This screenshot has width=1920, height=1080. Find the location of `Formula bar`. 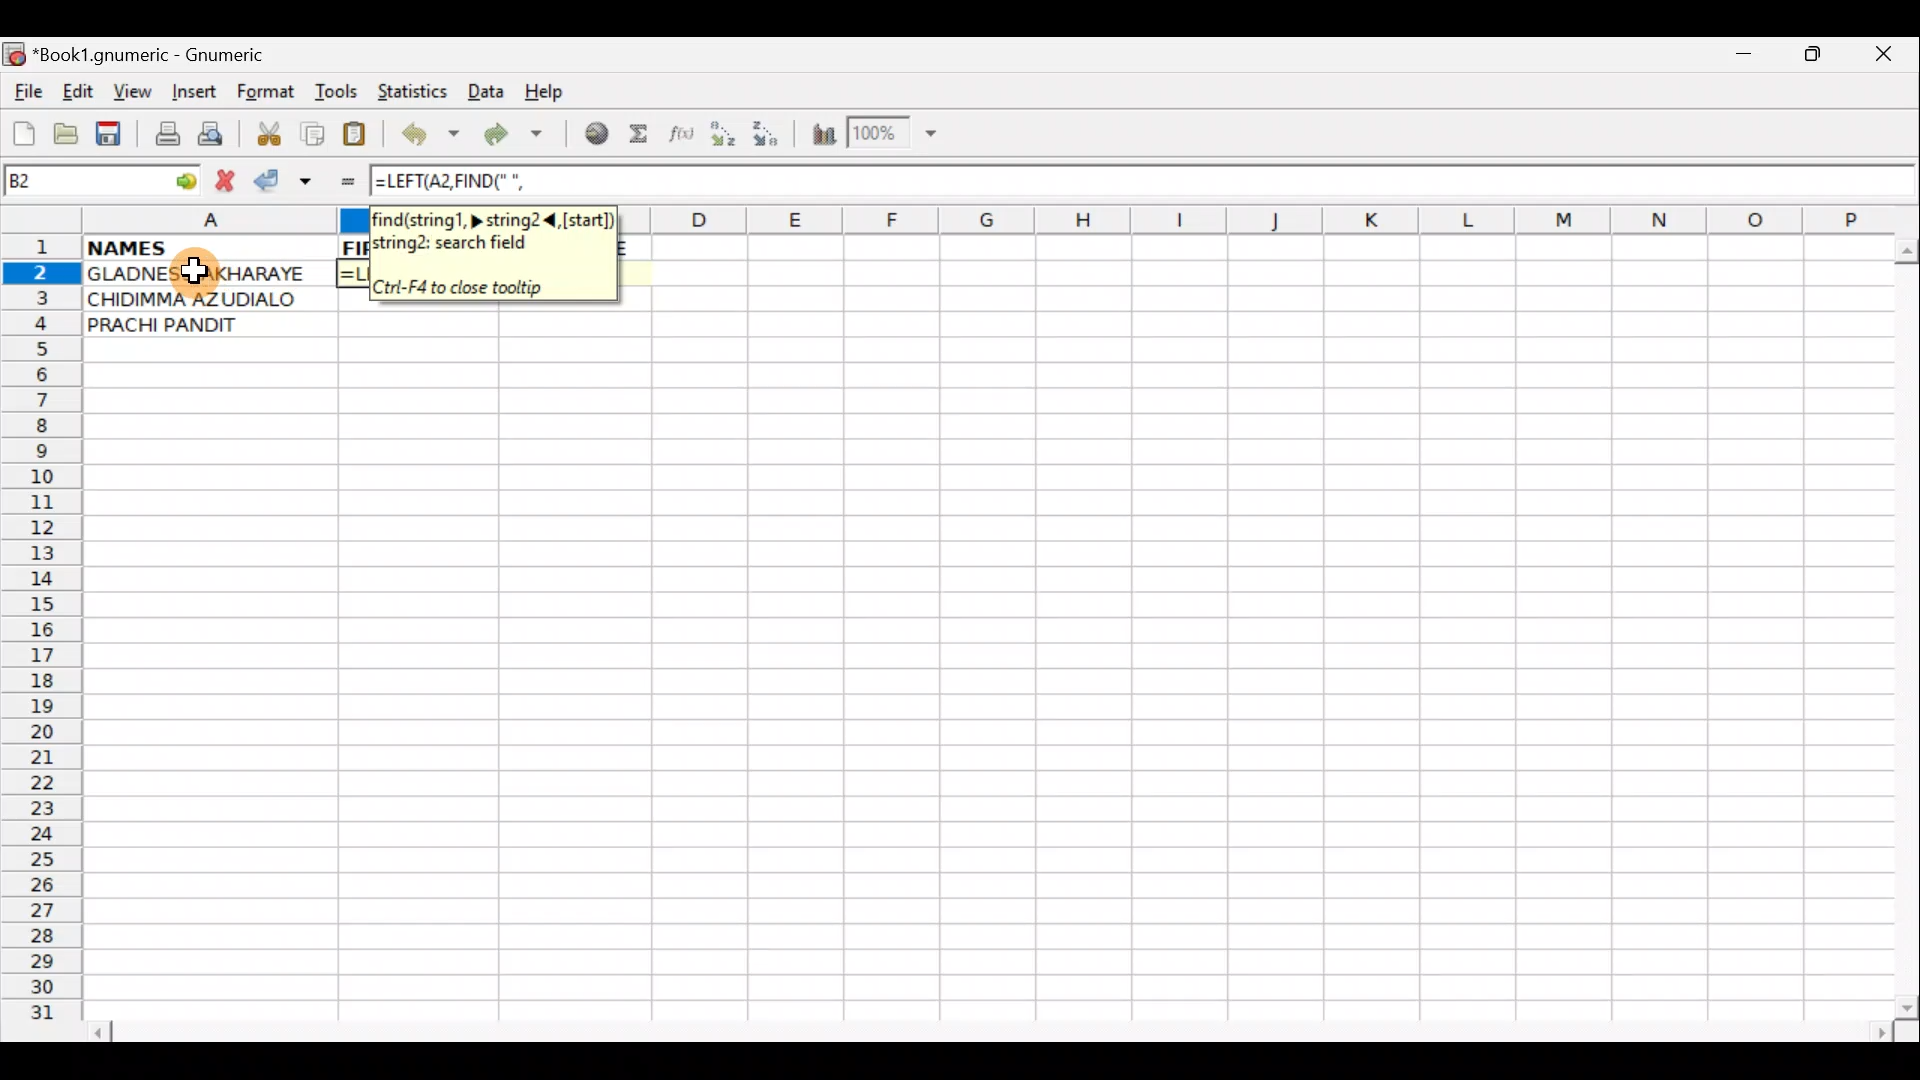

Formula bar is located at coordinates (1248, 182).